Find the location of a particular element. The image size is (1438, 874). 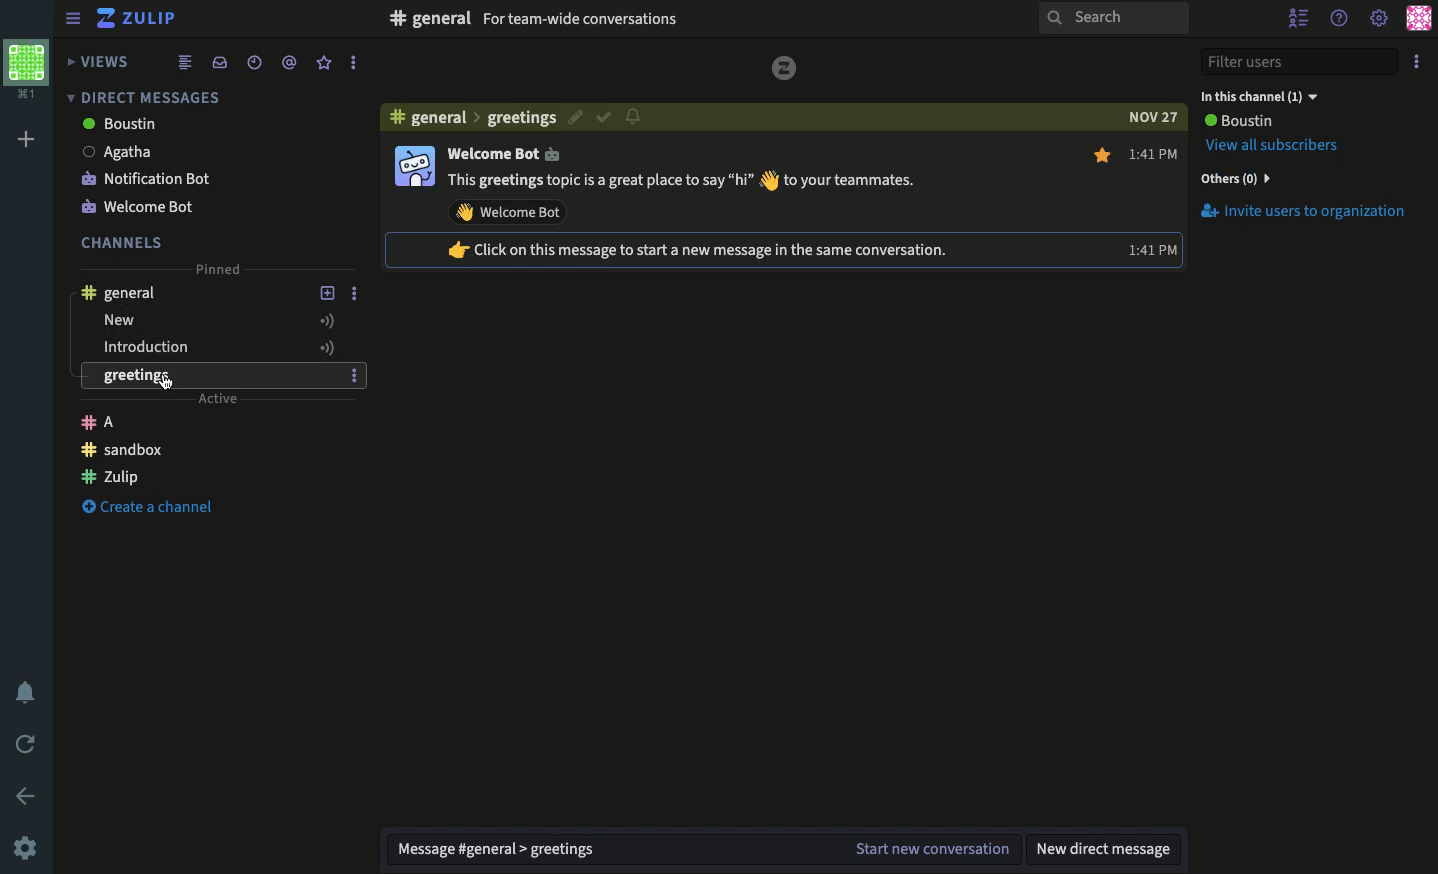

Time is located at coordinates (252, 62).